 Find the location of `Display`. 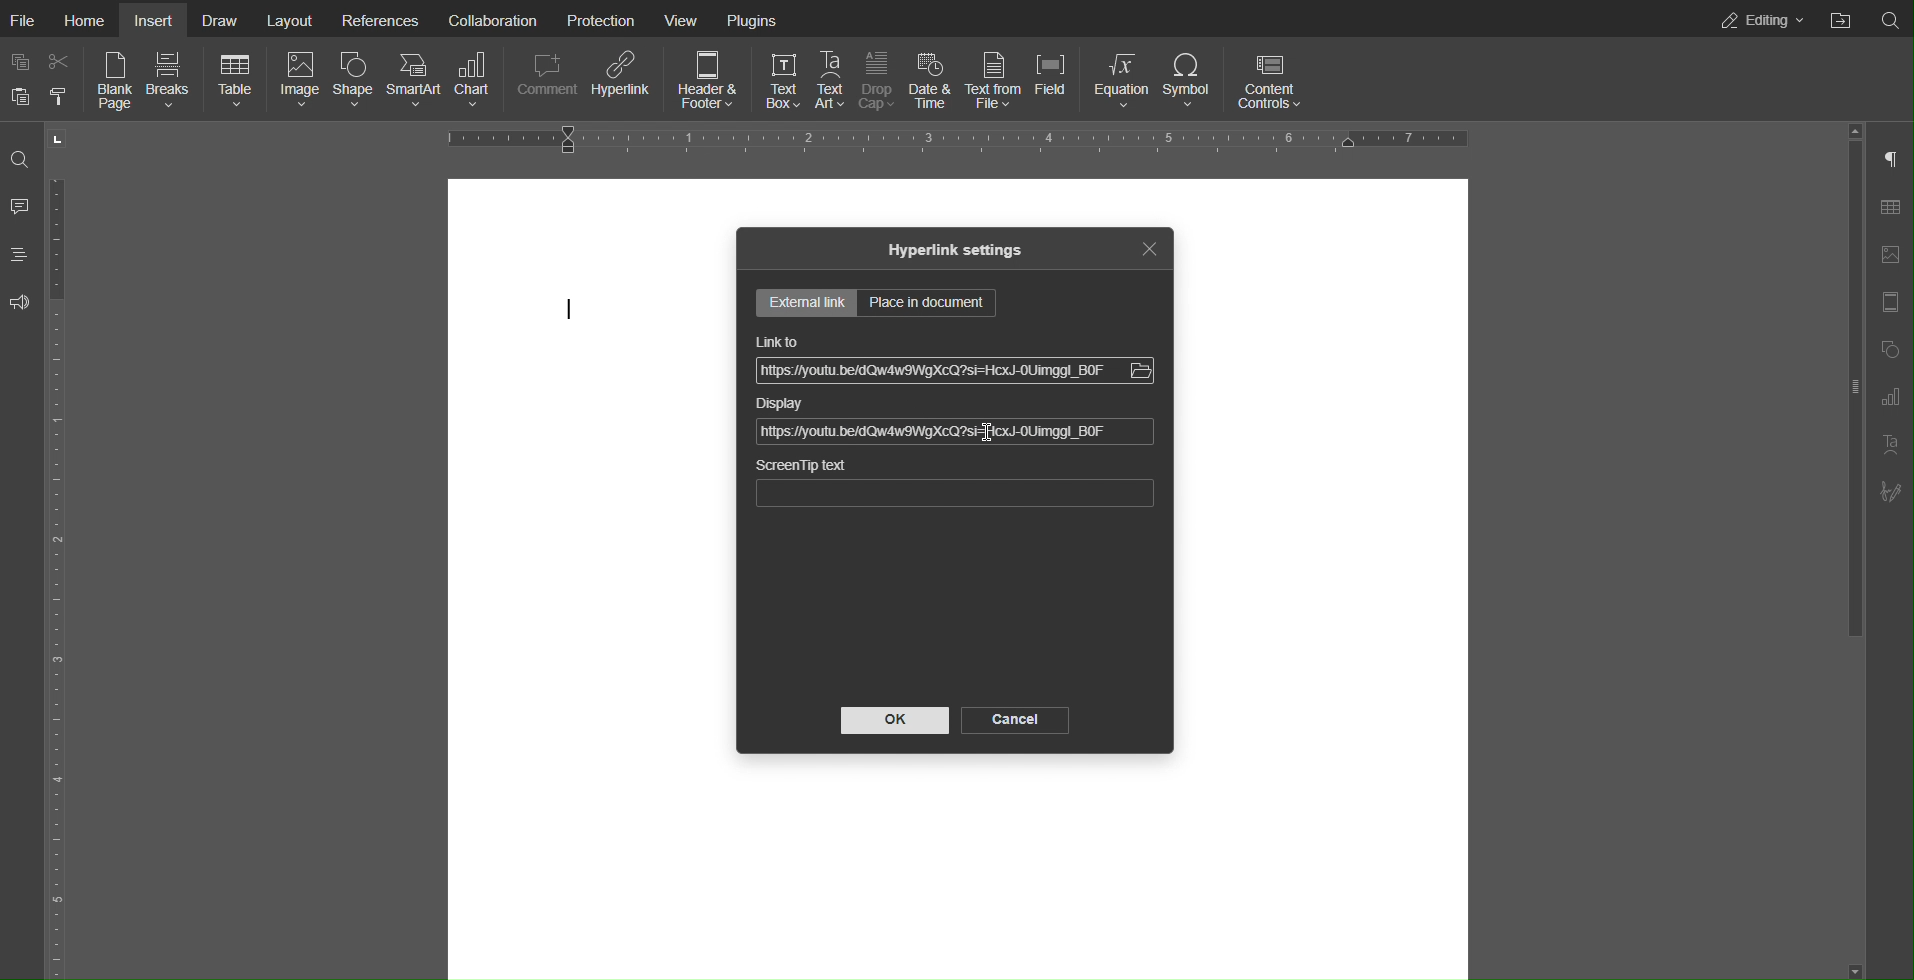

Display is located at coordinates (782, 405).